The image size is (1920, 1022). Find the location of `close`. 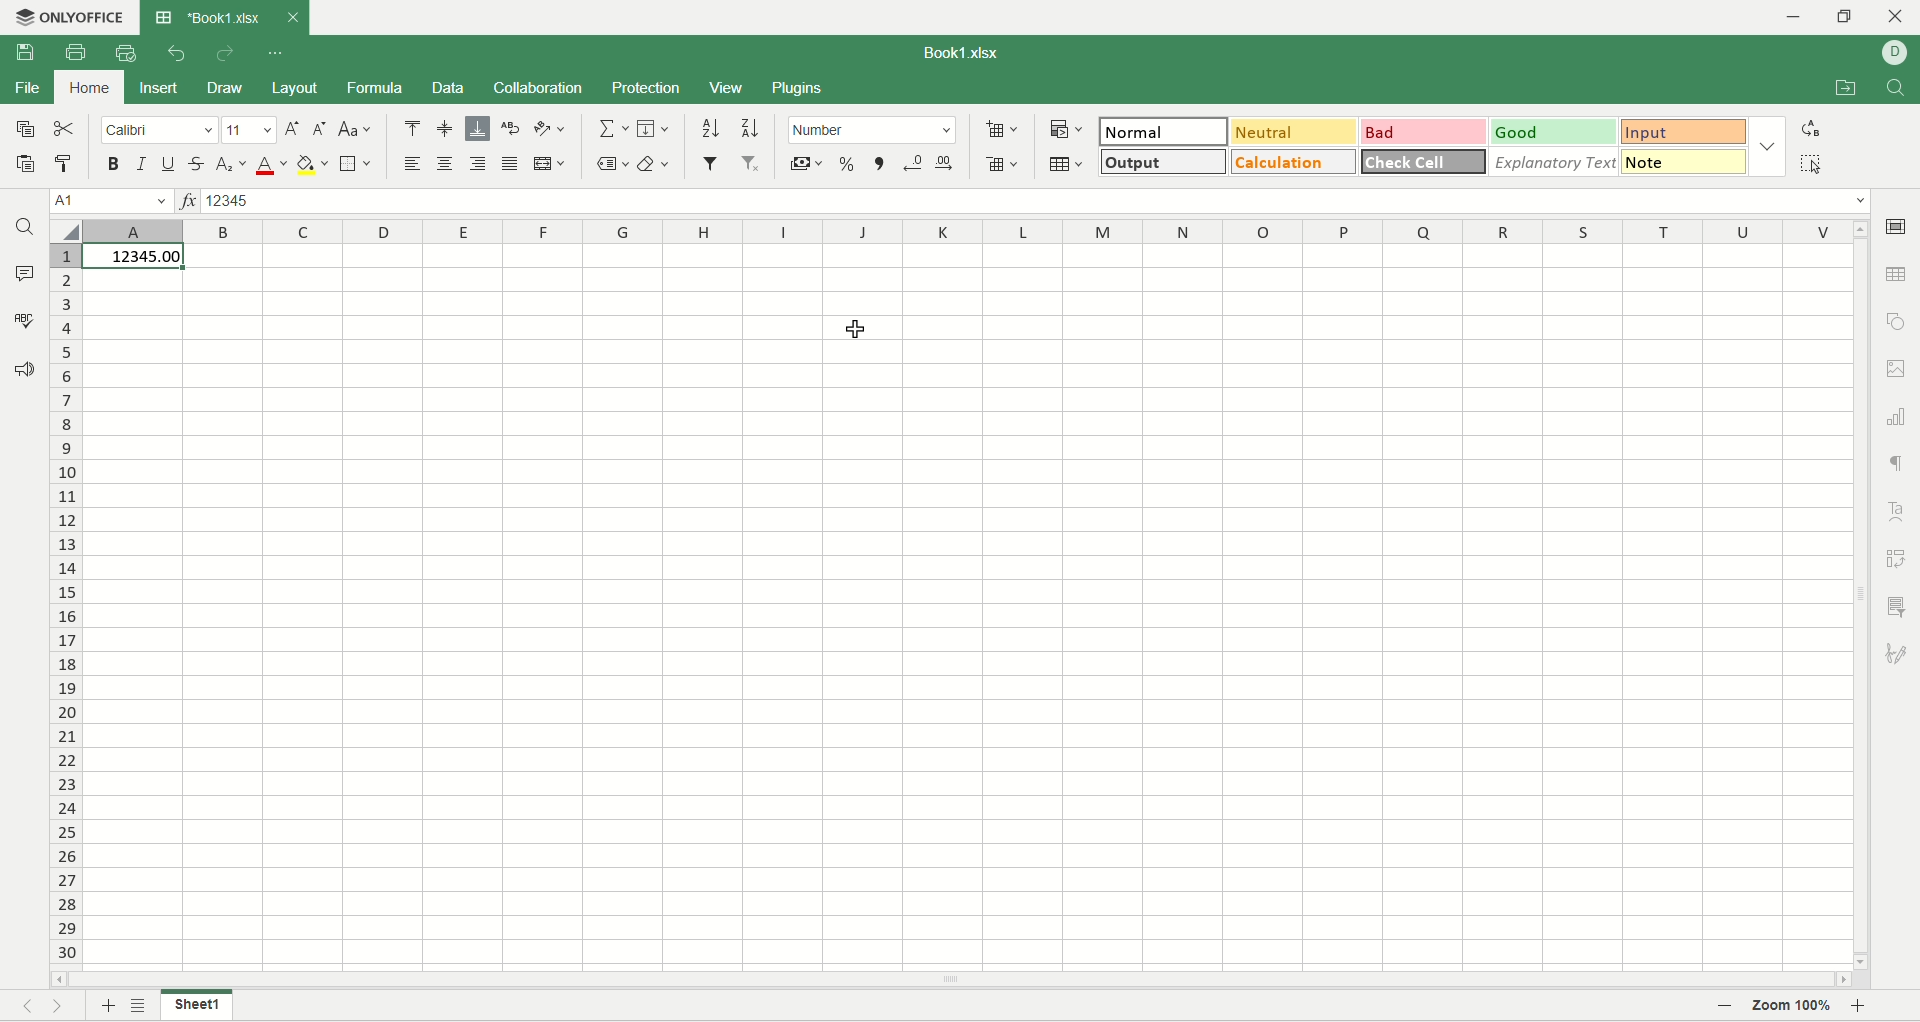

close is located at coordinates (1894, 17).